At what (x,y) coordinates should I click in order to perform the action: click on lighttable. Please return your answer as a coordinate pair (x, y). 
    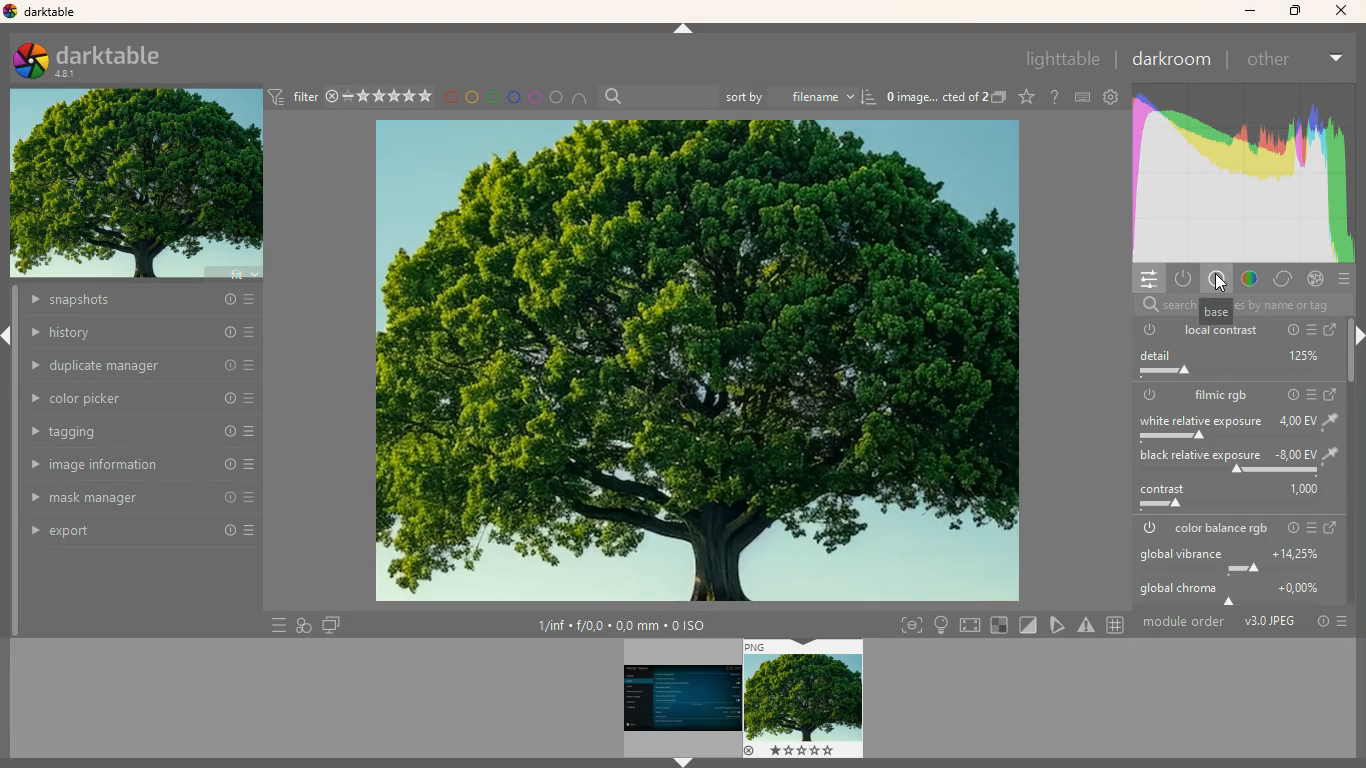
    Looking at the image, I should click on (1063, 59).